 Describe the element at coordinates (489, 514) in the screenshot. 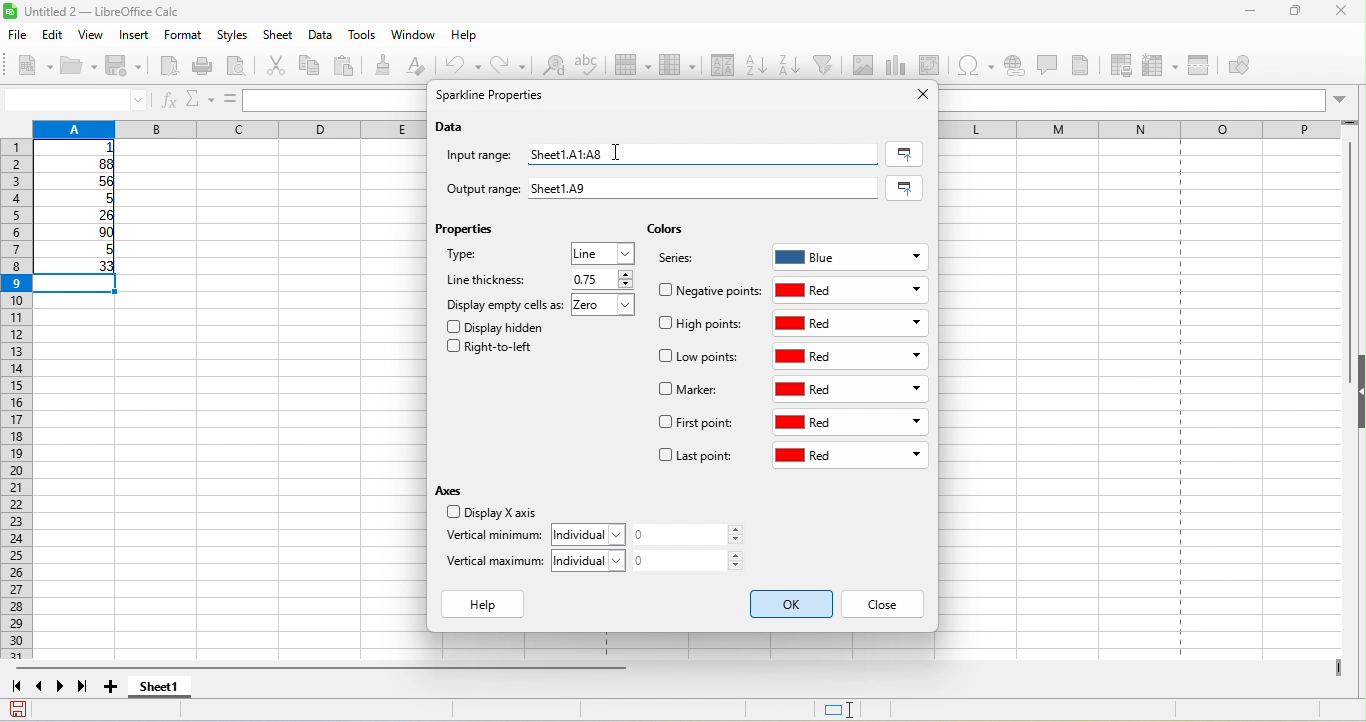

I see `display x axis` at that location.